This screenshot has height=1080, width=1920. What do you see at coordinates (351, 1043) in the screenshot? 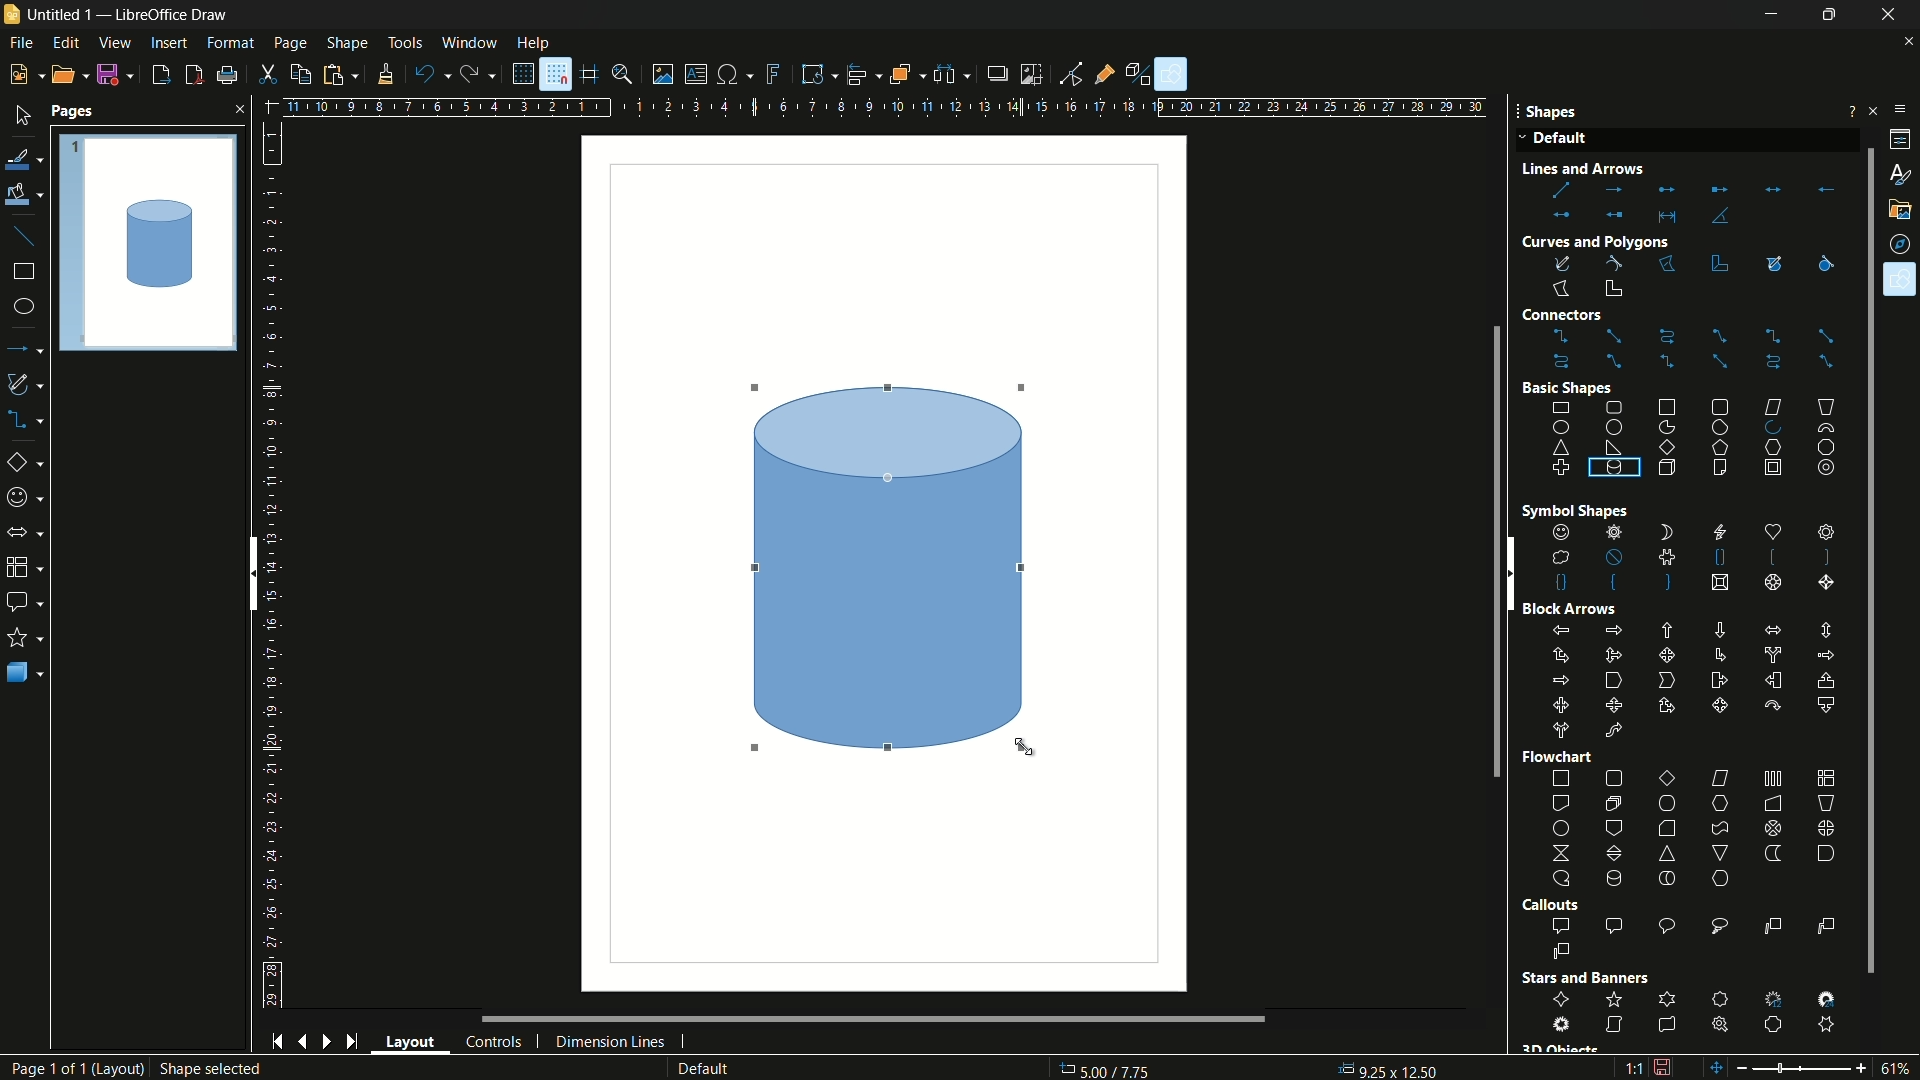
I see `end page` at bounding box center [351, 1043].